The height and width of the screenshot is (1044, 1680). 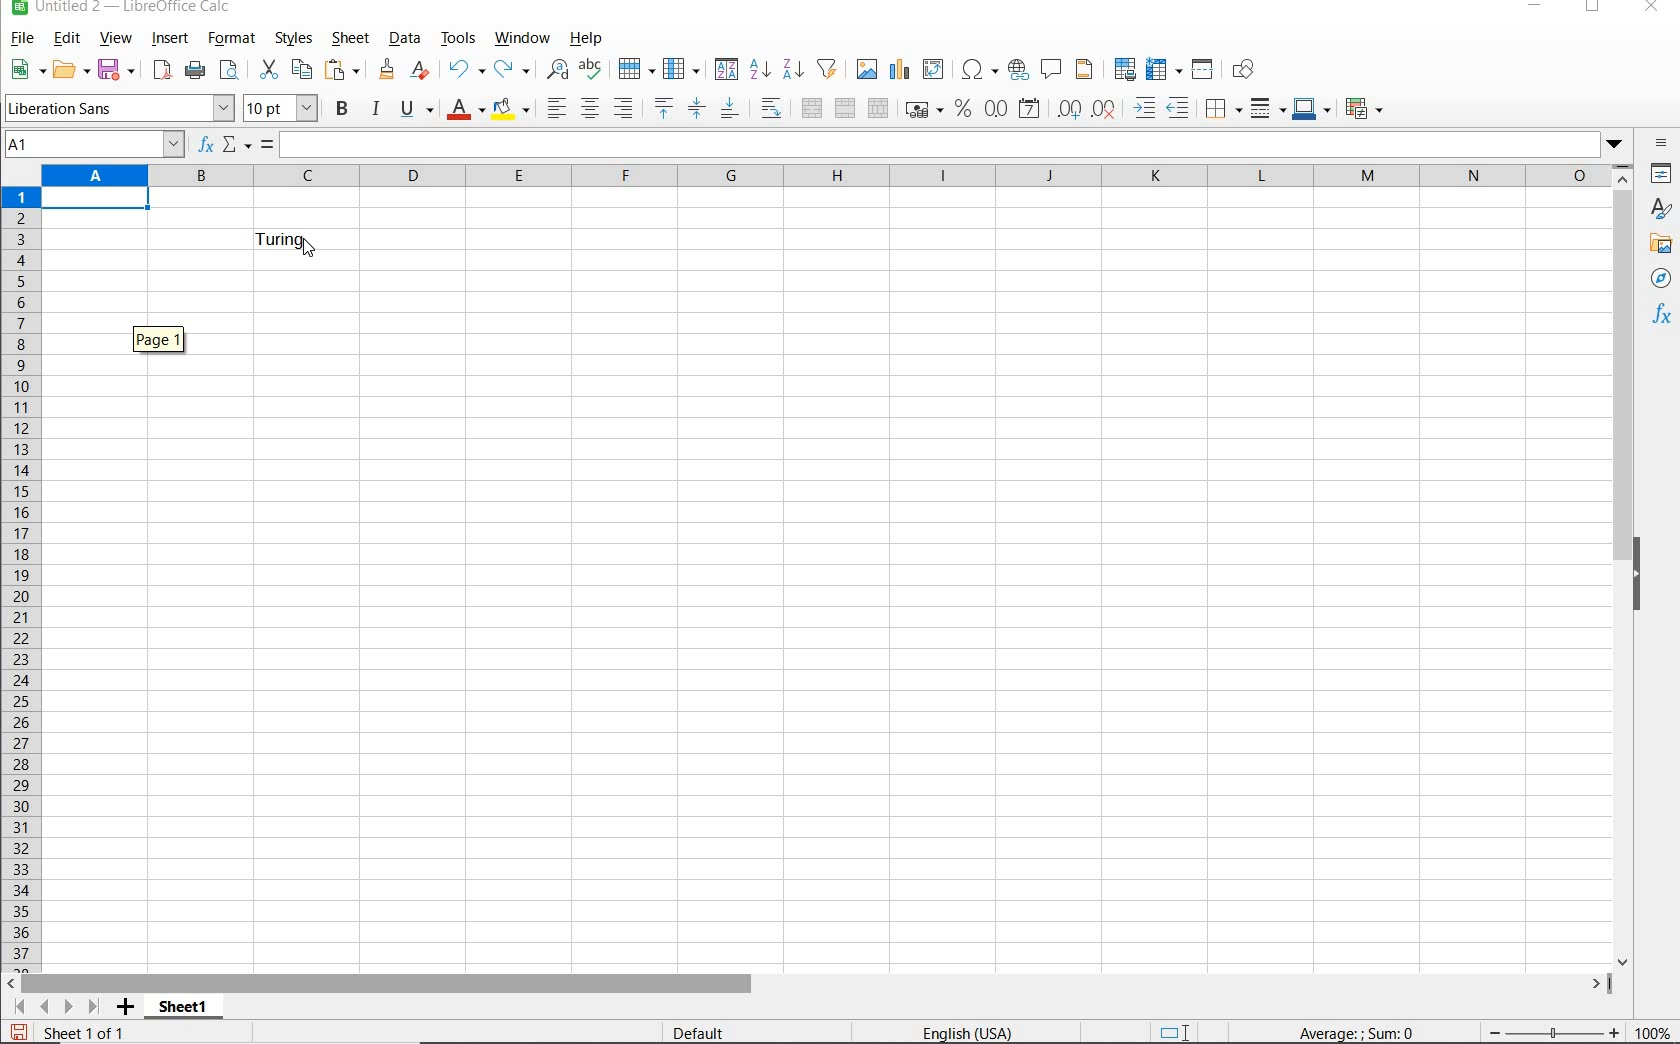 What do you see at coordinates (1620, 568) in the screenshot?
I see `SCROLLBAR` at bounding box center [1620, 568].